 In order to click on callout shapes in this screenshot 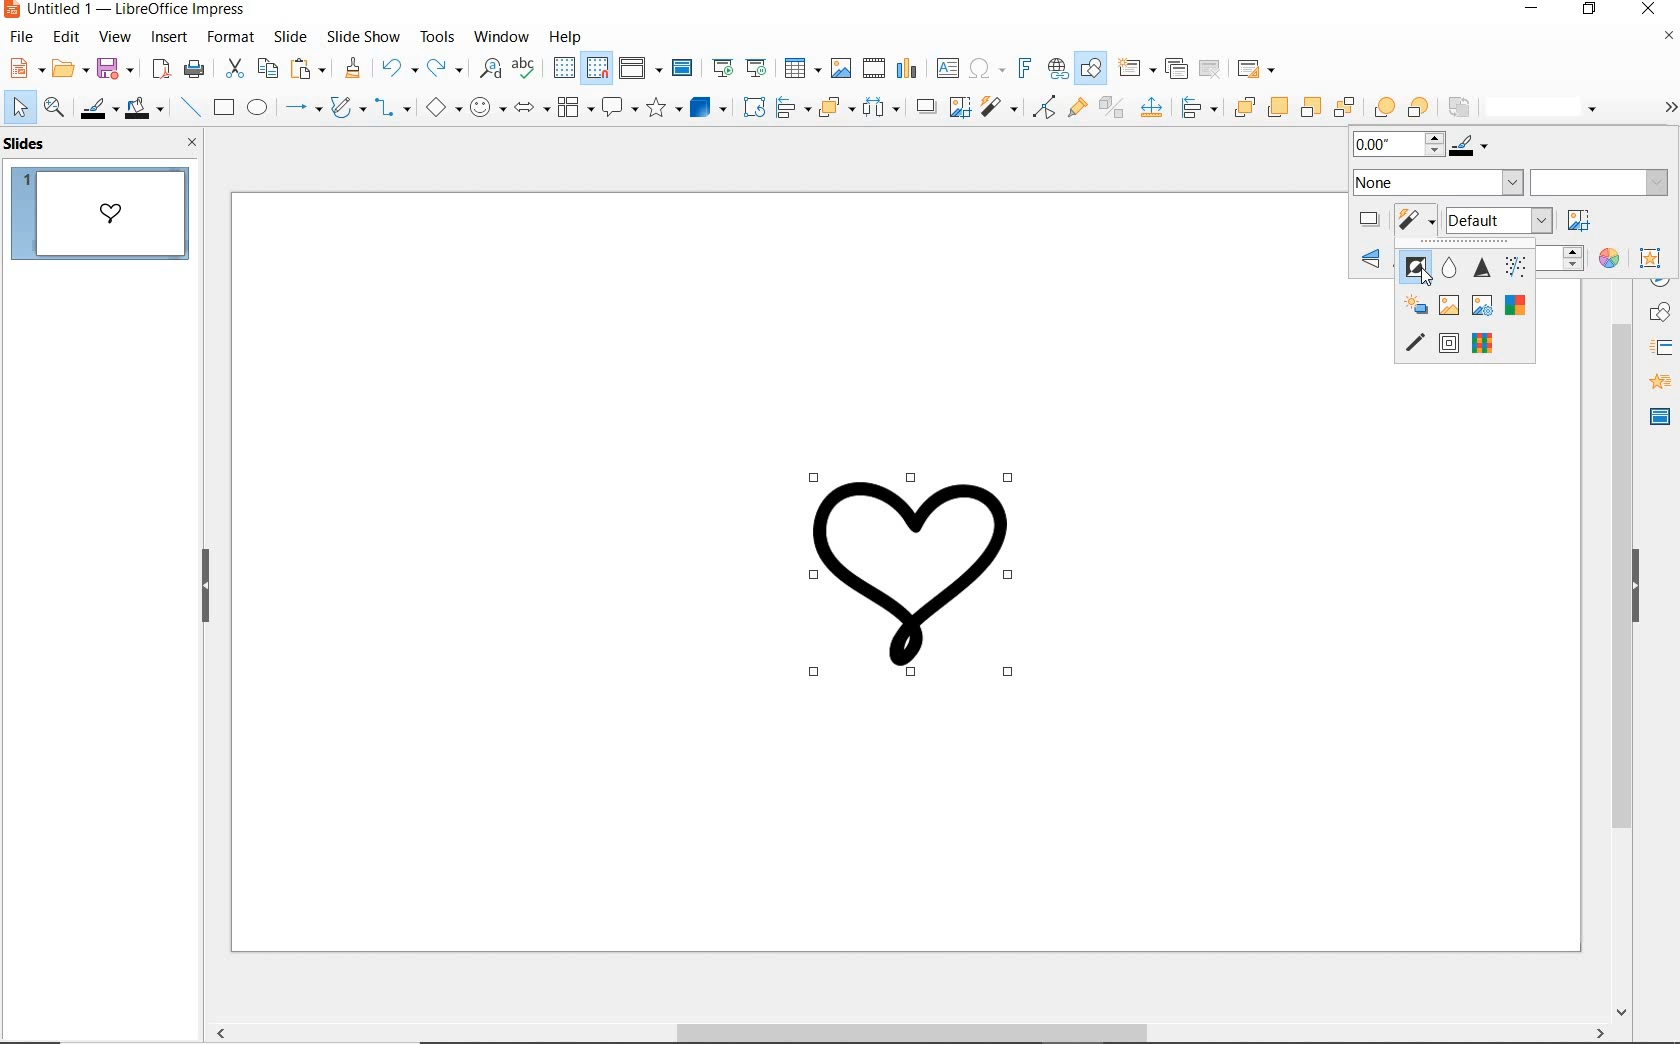, I will do `click(619, 106)`.